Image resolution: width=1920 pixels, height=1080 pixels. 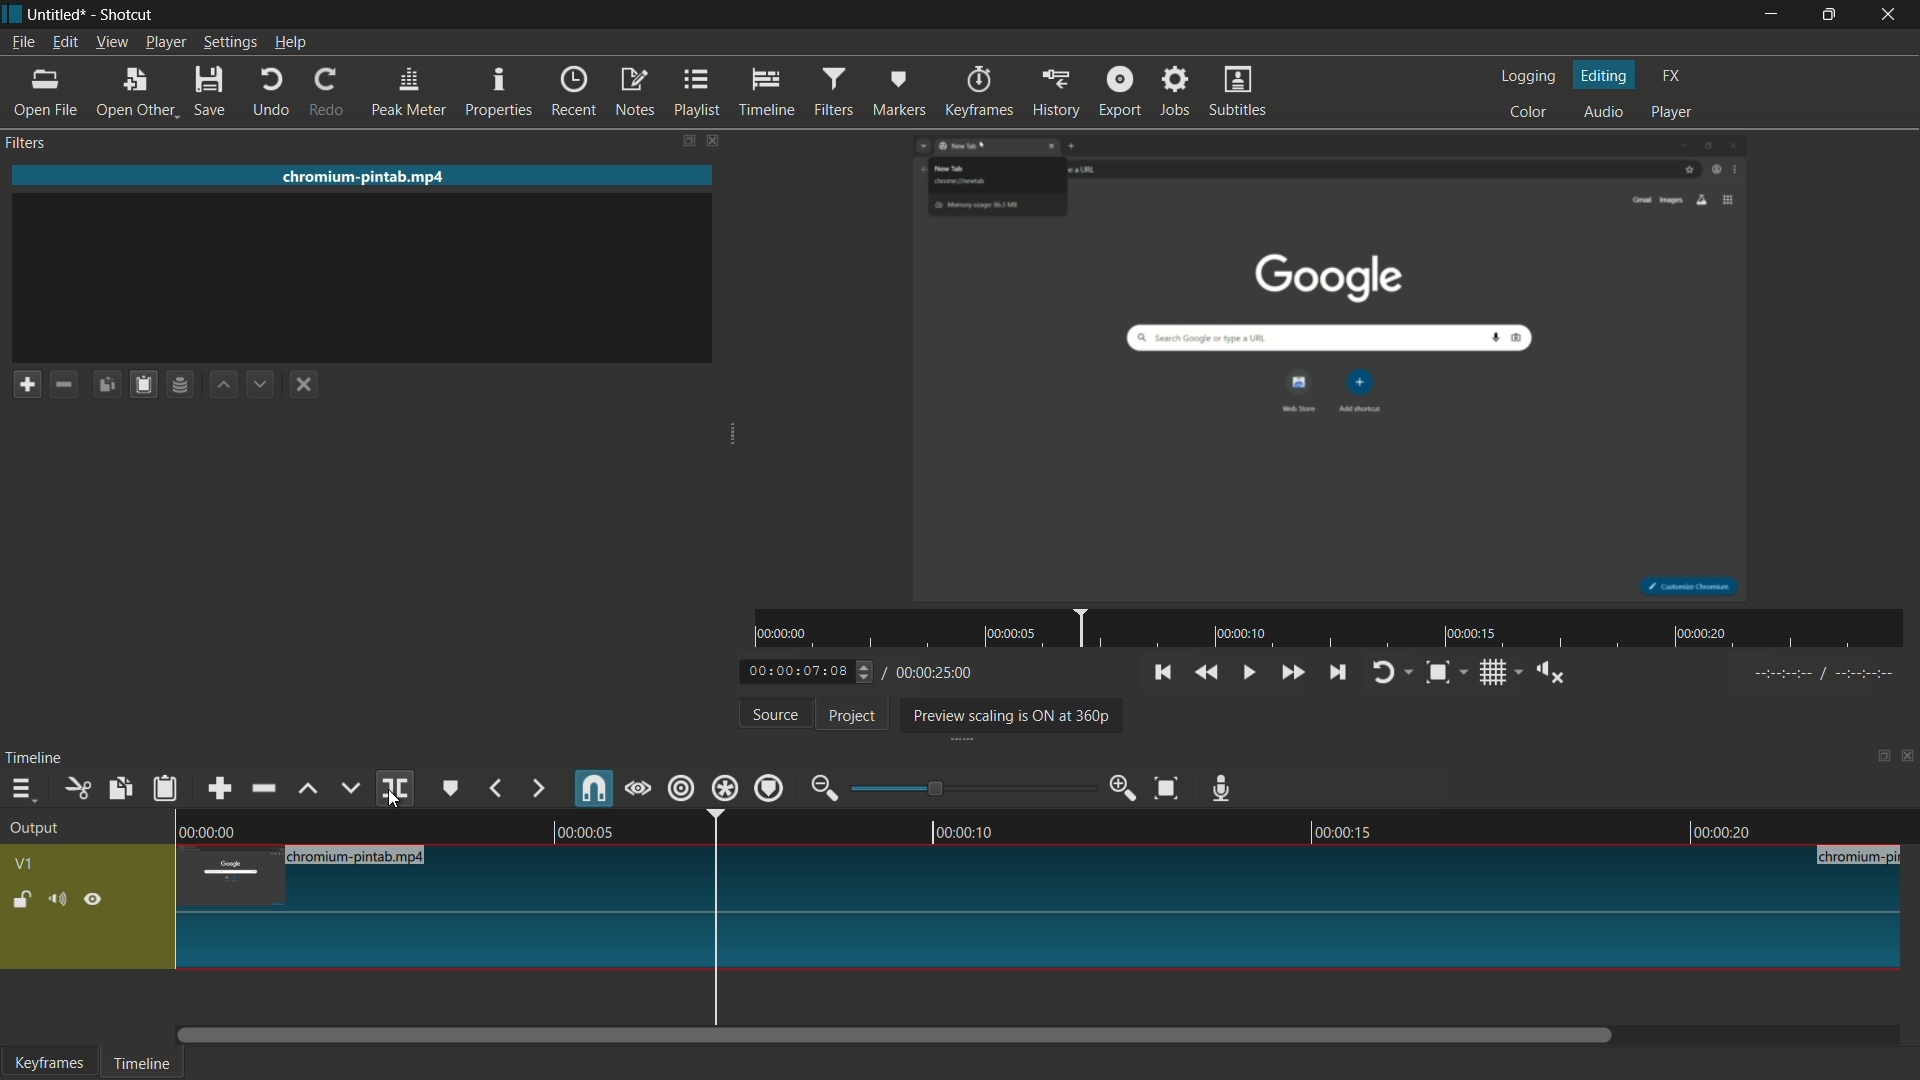 What do you see at coordinates (451, 789) in the screenshot?
I see `create or edit marker` at bounding box center [451, 789].